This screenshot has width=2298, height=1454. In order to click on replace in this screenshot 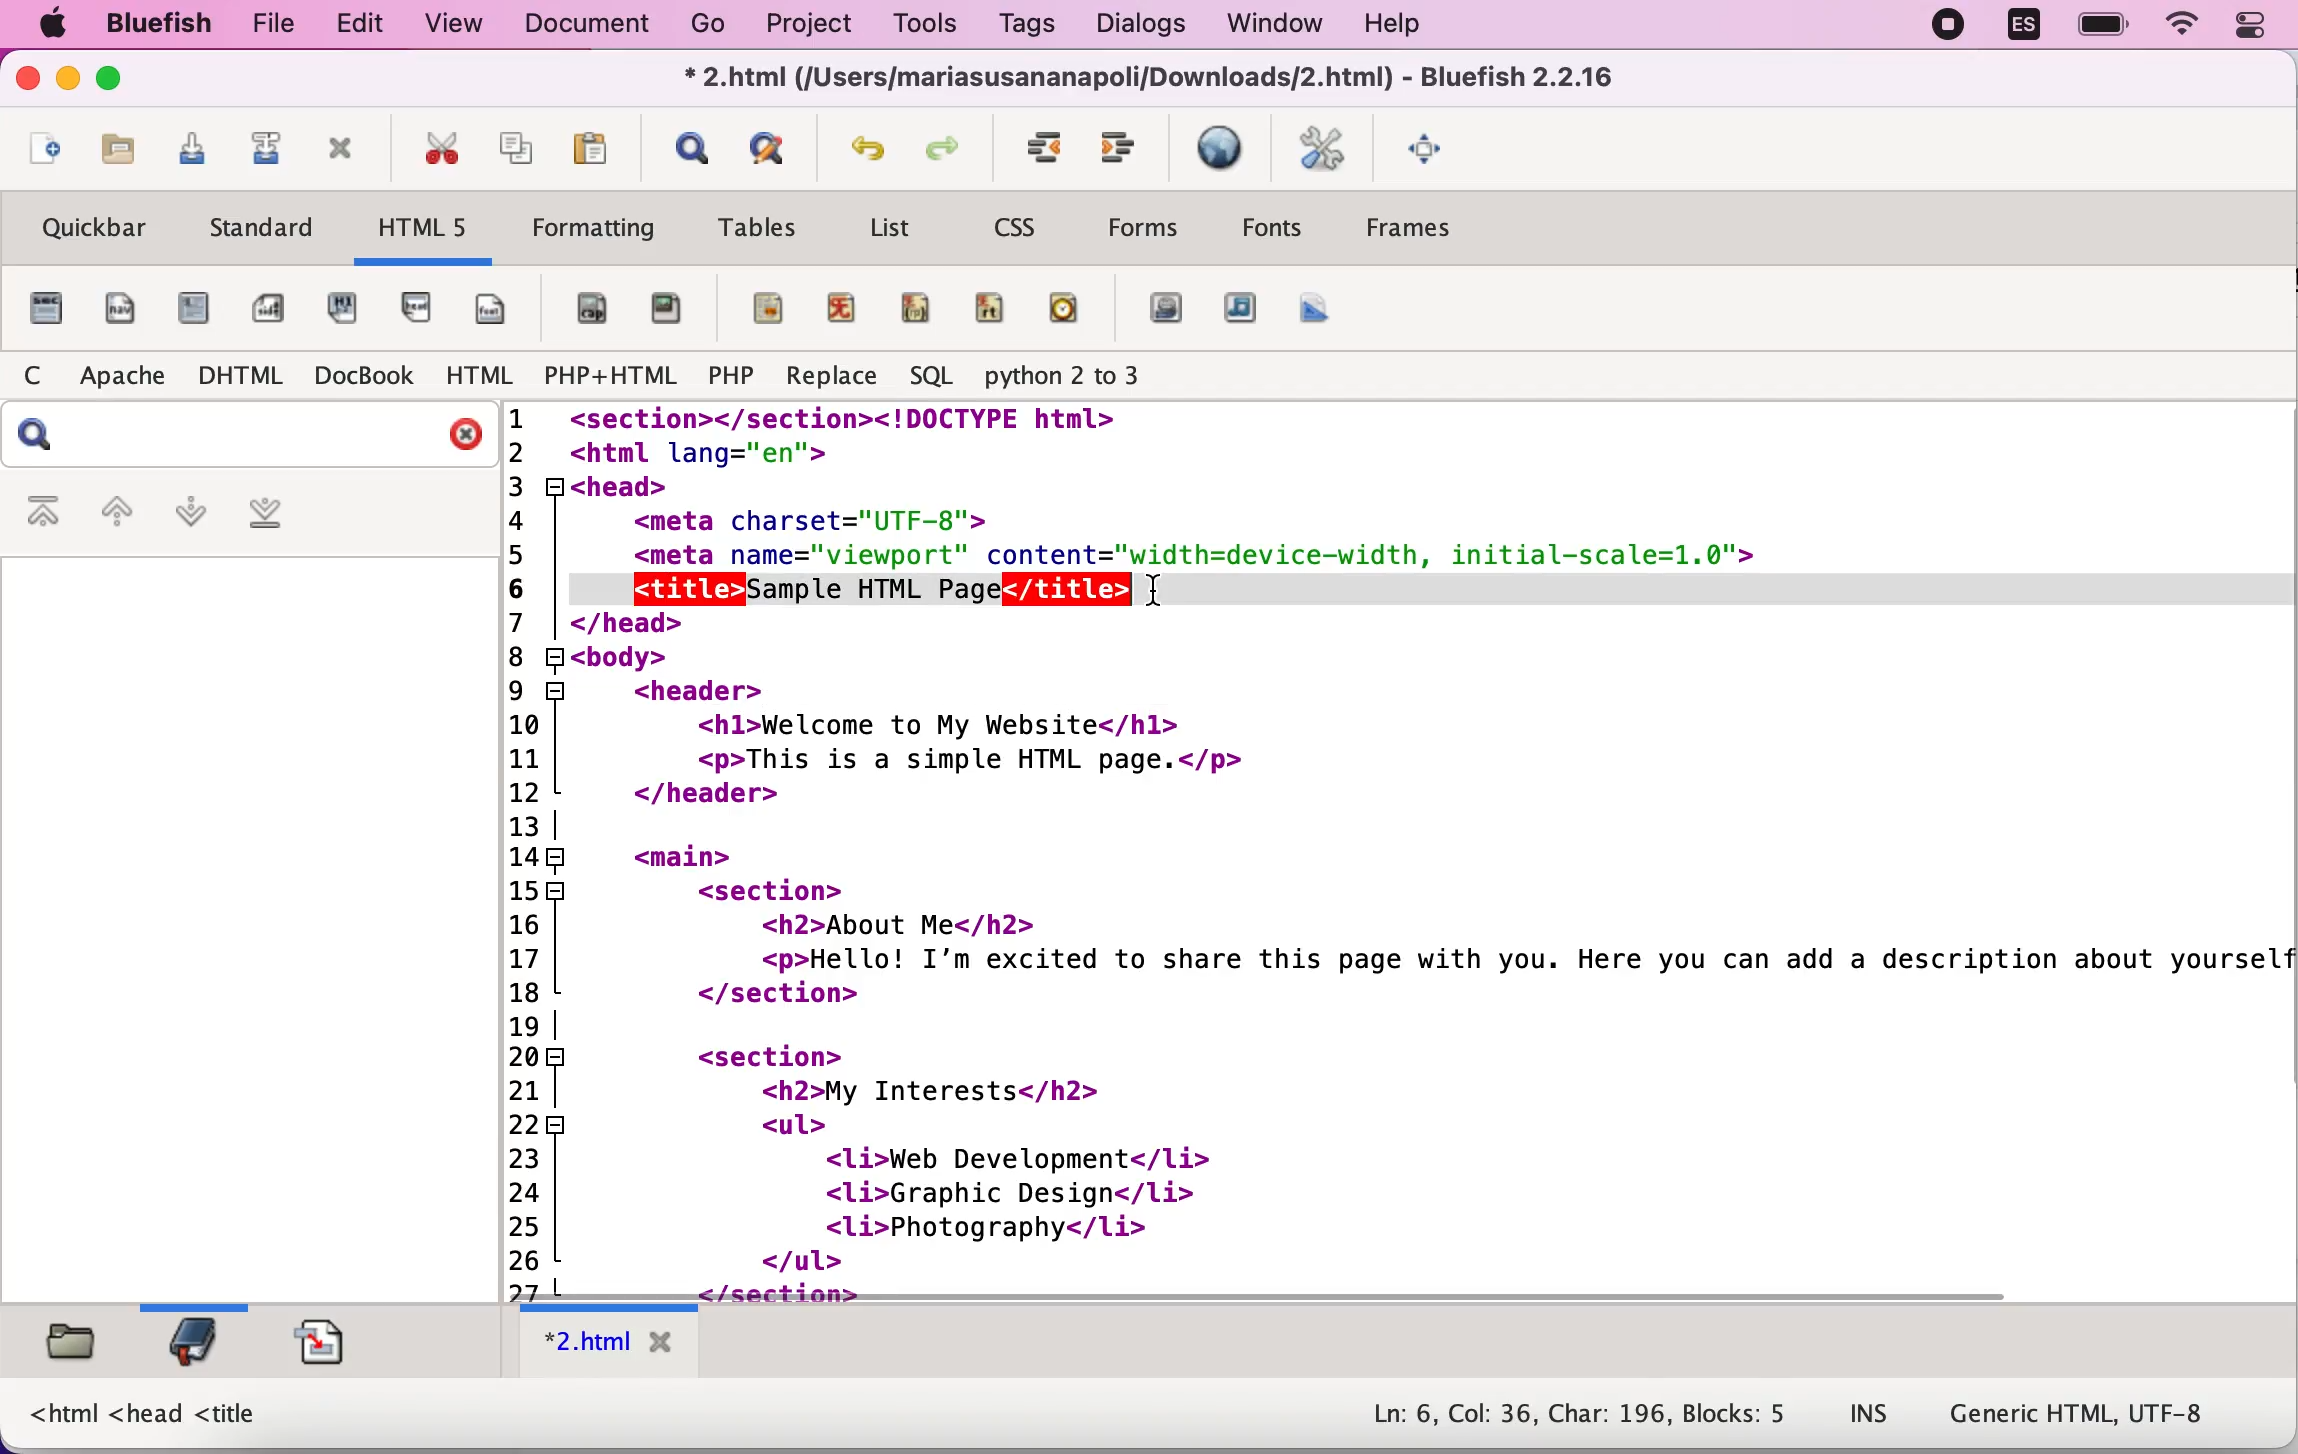, I will do `click(827, 378)`.